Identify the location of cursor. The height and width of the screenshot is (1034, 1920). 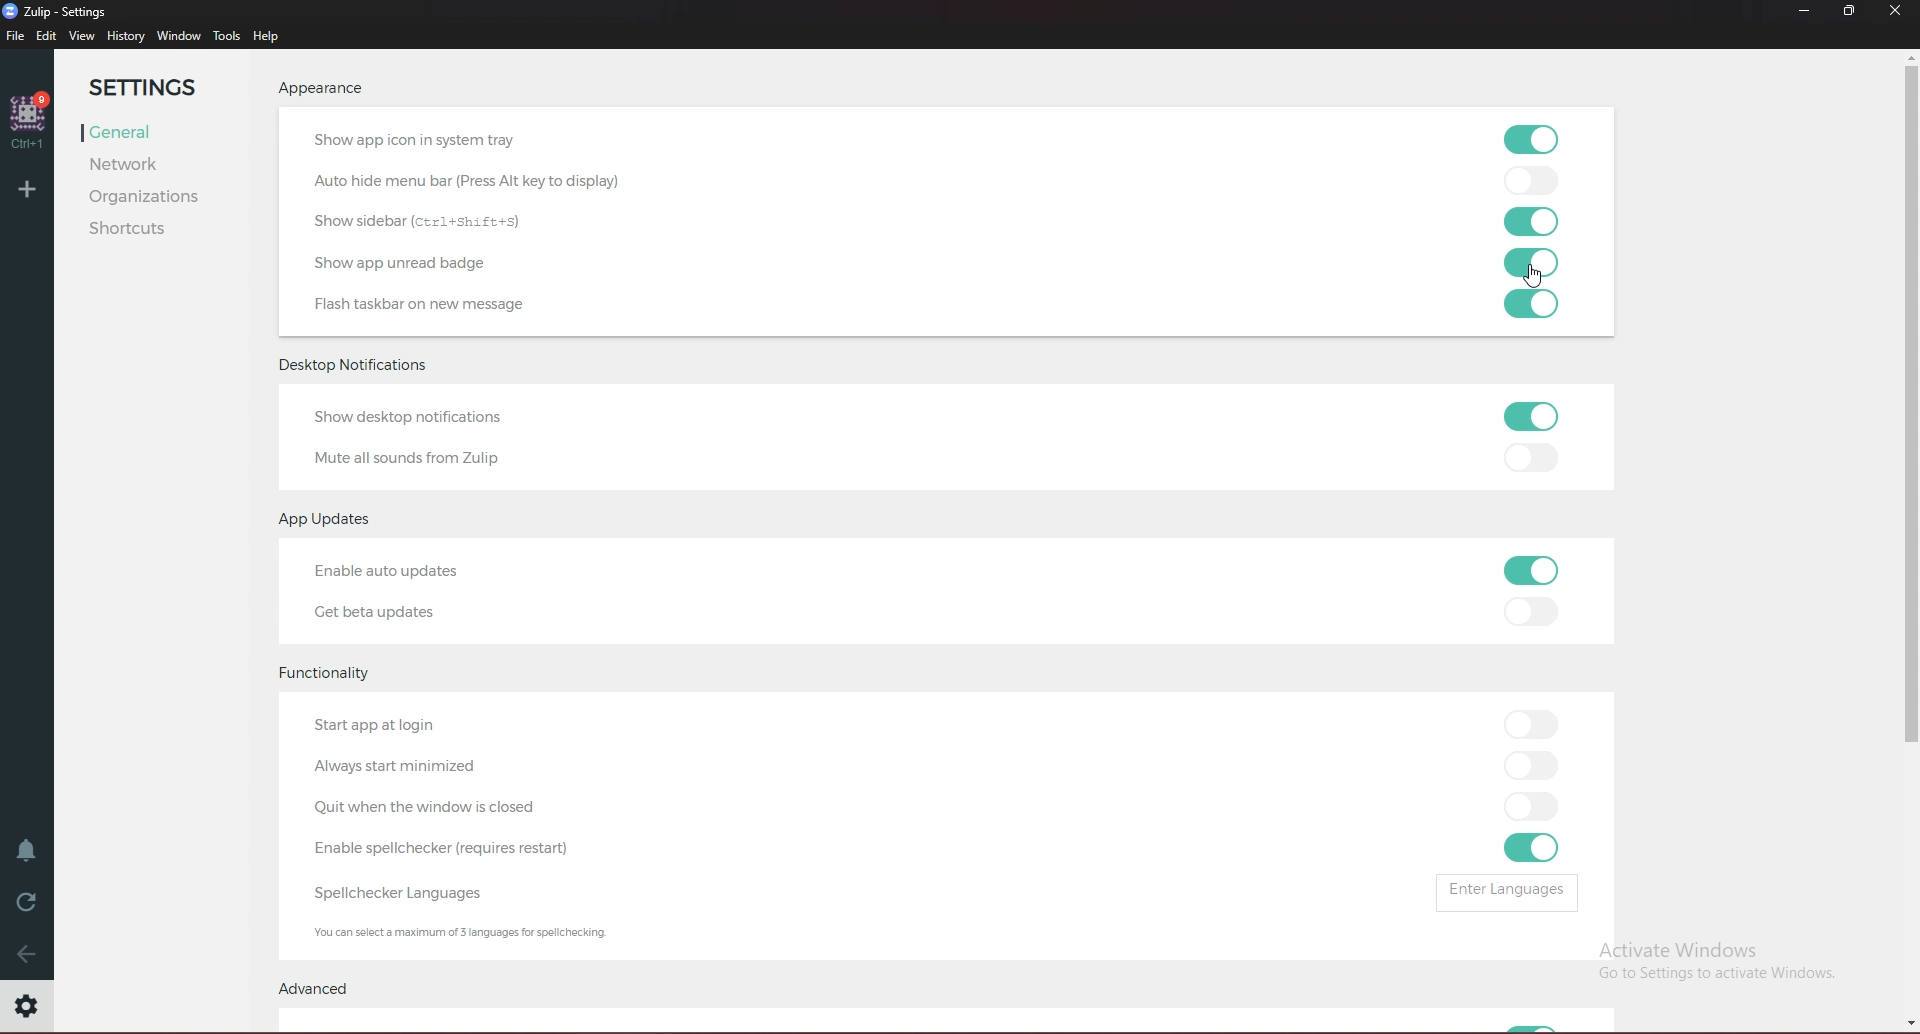
(1533, 276).